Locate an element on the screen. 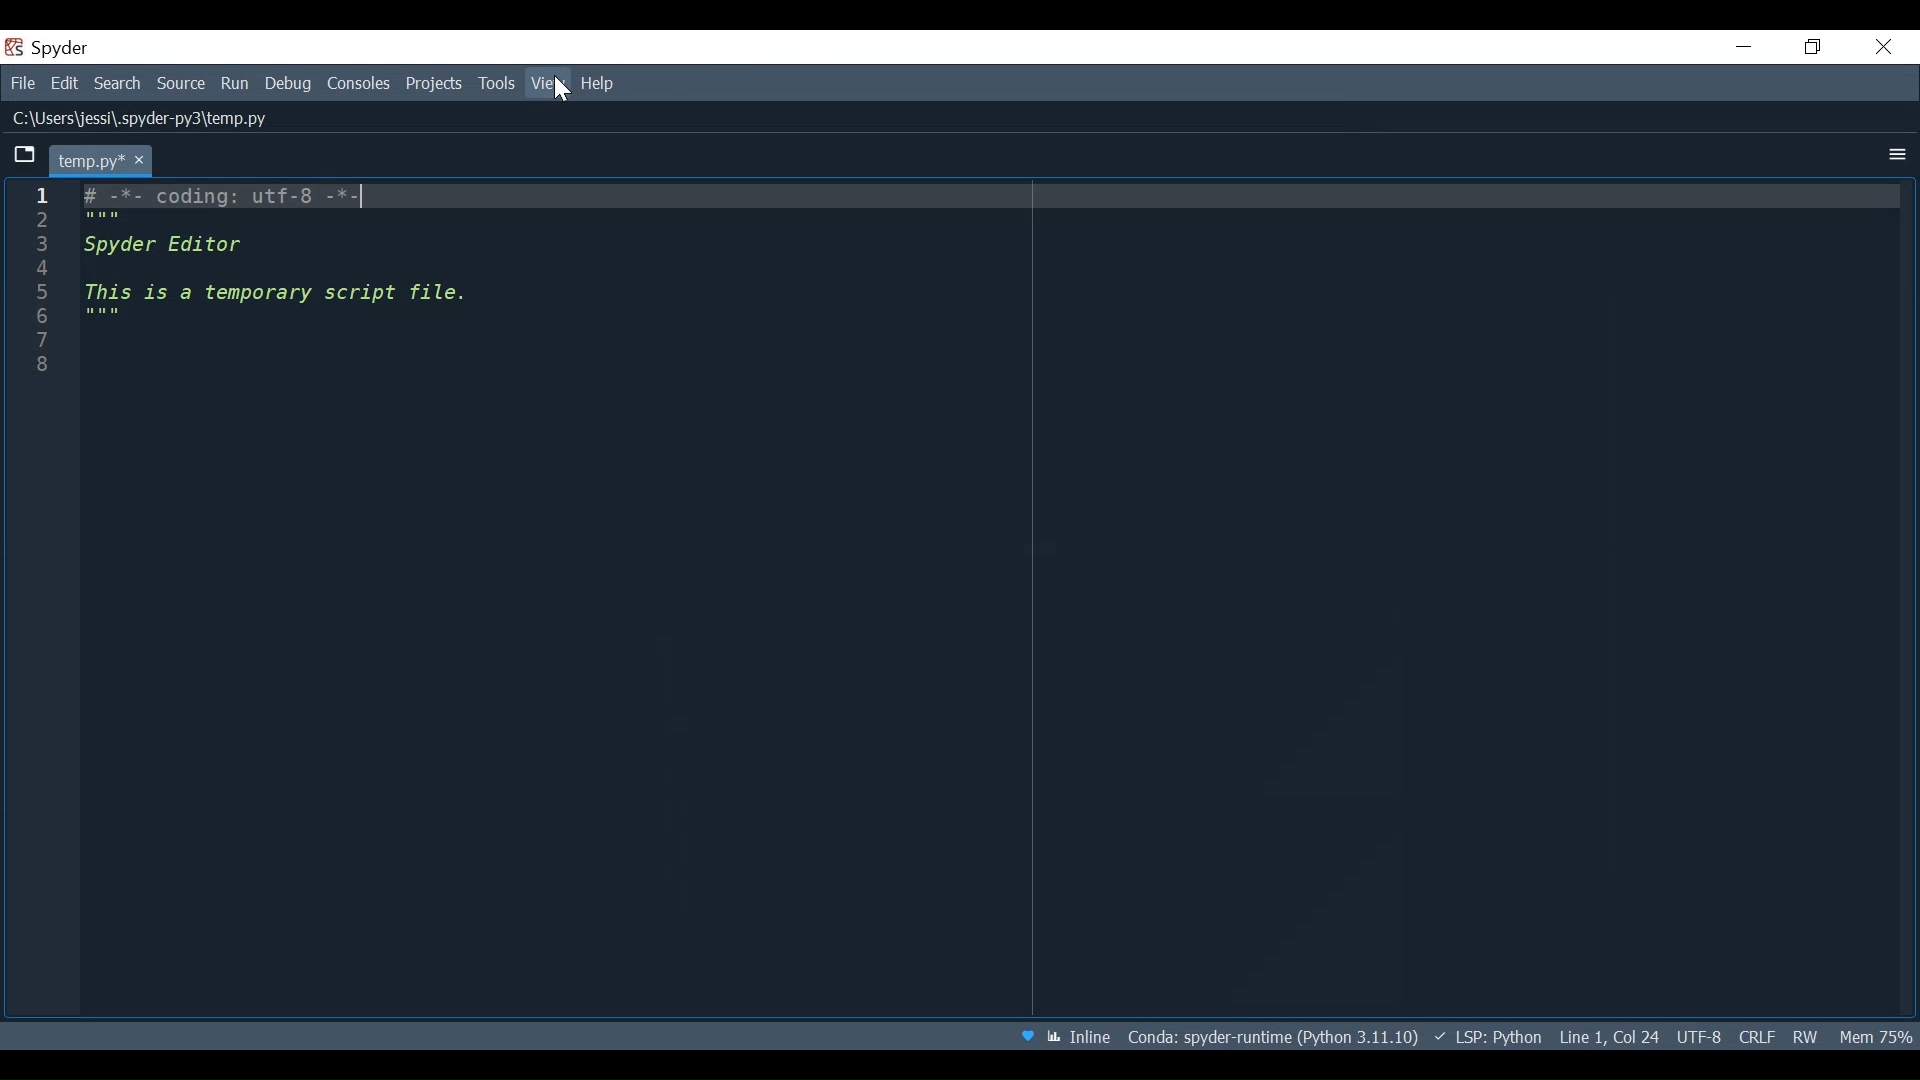  View is located at coordinates (548, 83).